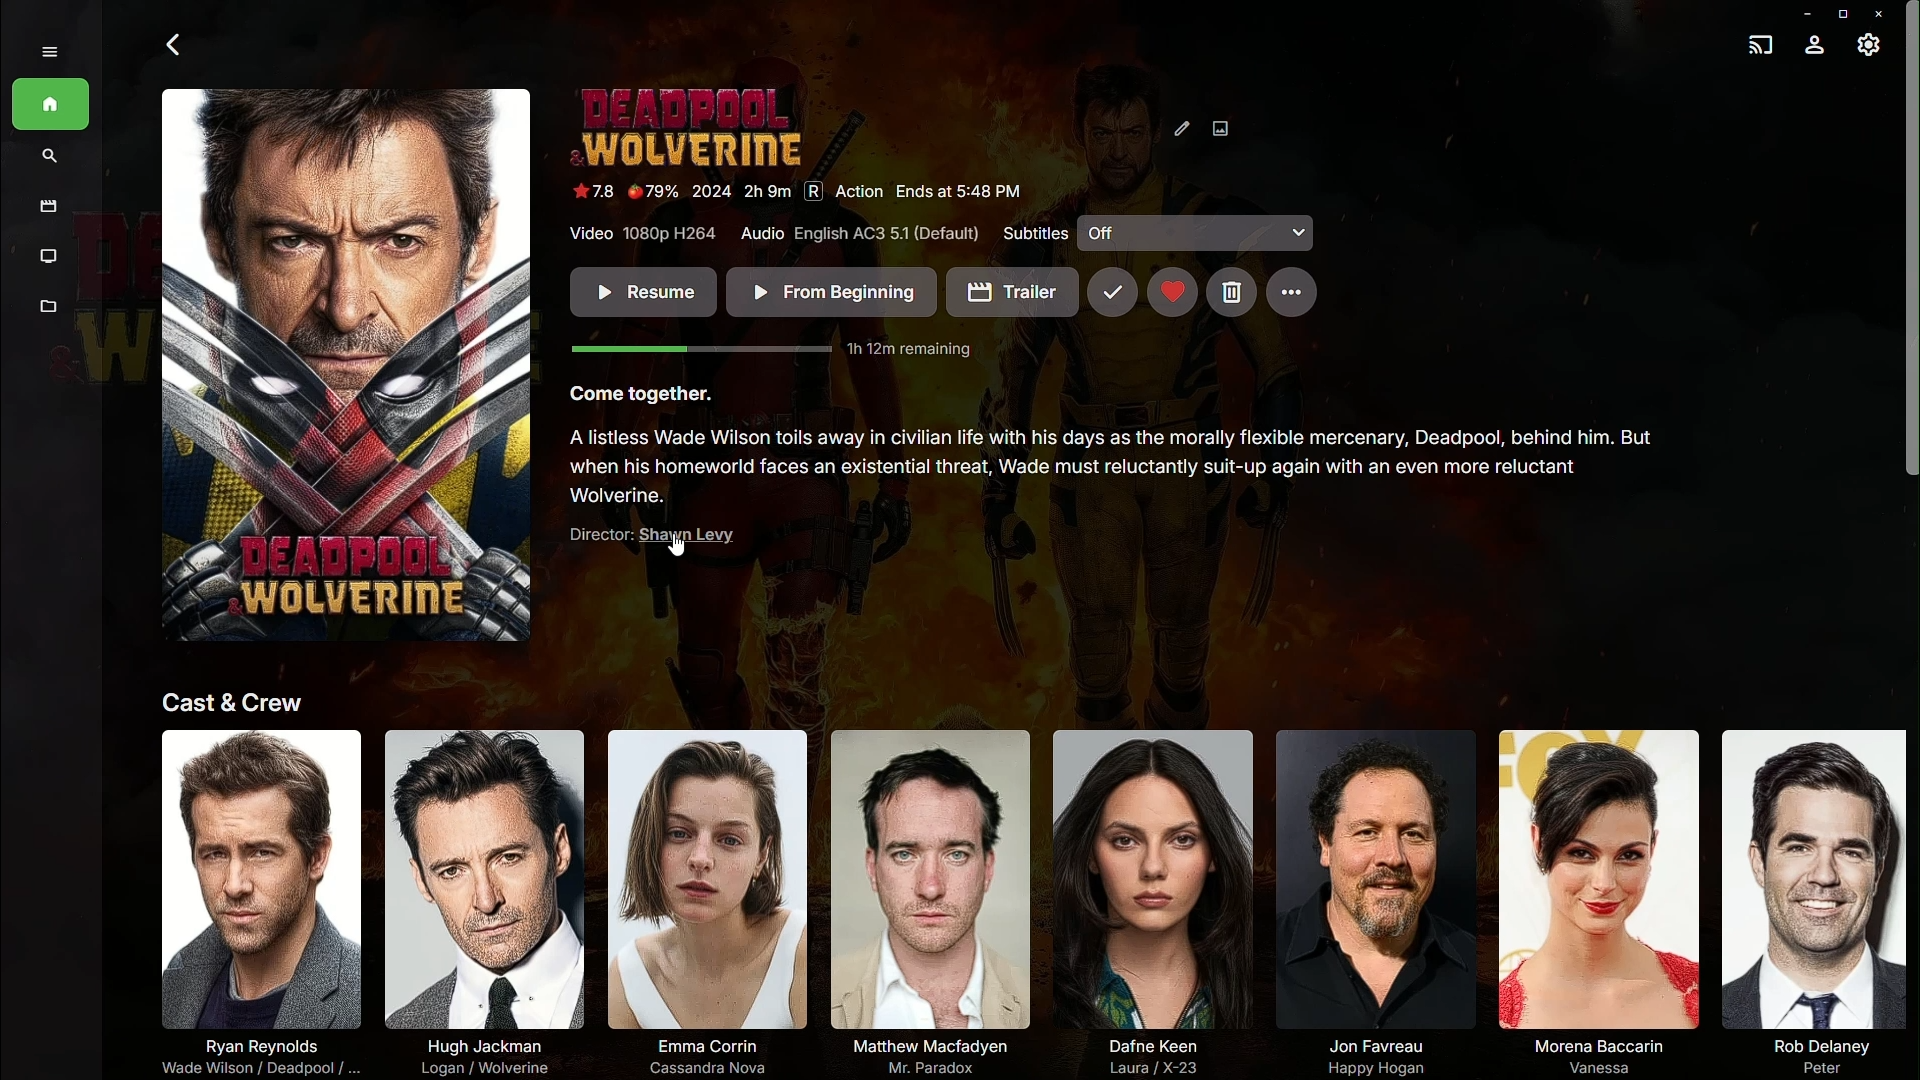 The width and height of the screenshot is (1920, 1080). What do you see at coordinates (45, 255) in the screenshot?
I see `Shows` at bounding box center [45, 255].